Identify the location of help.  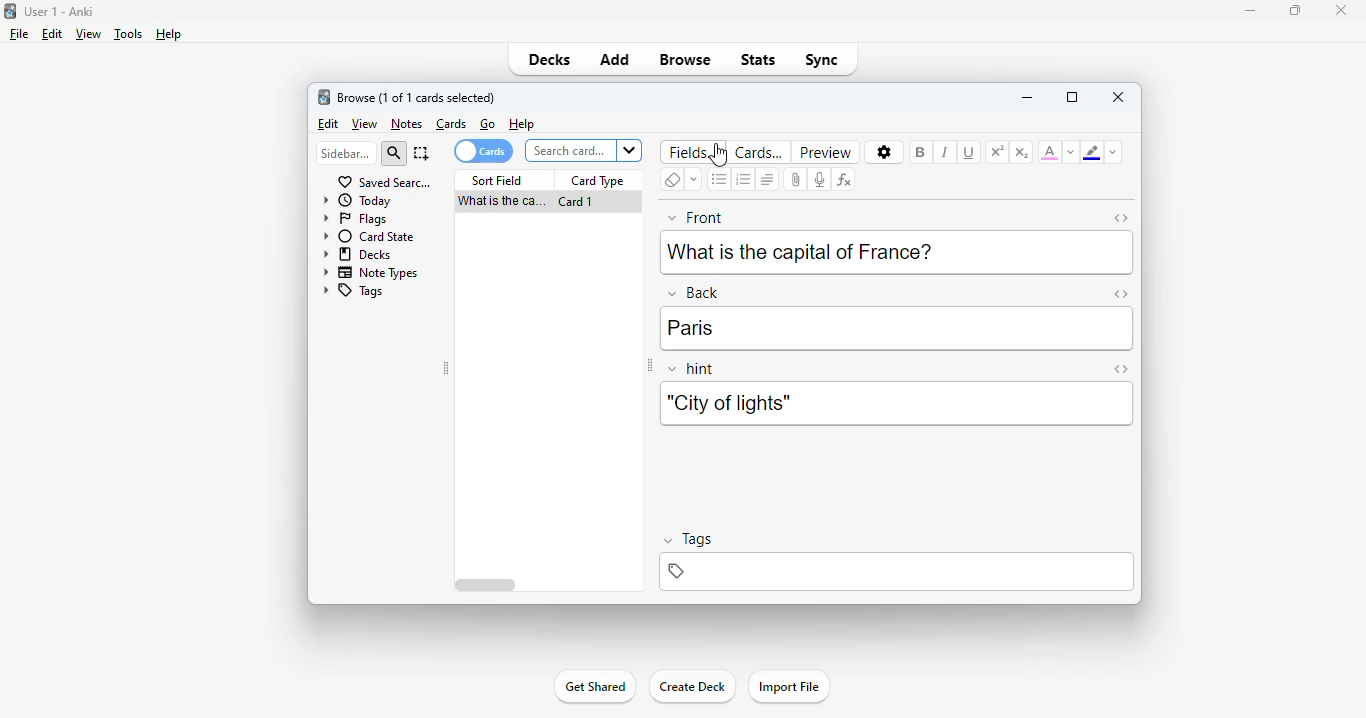
(522, 124).